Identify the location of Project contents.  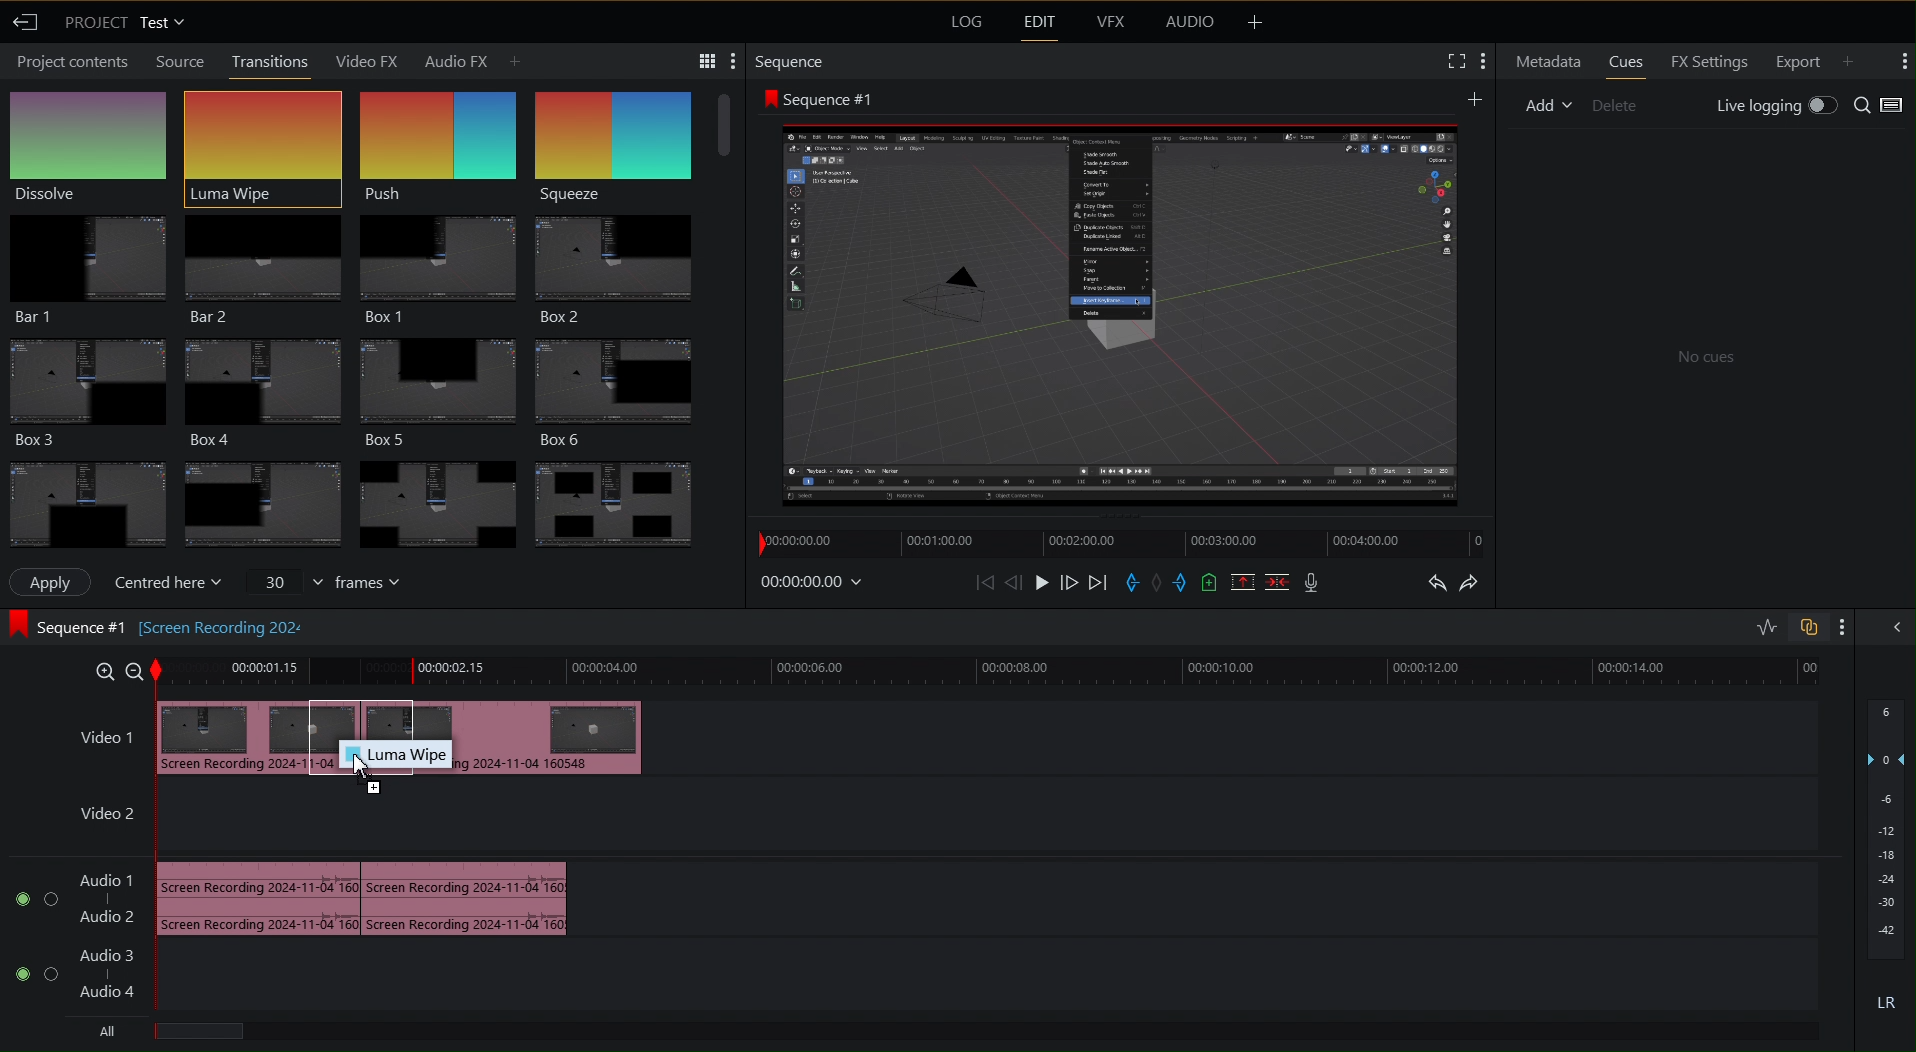
(69, 64).